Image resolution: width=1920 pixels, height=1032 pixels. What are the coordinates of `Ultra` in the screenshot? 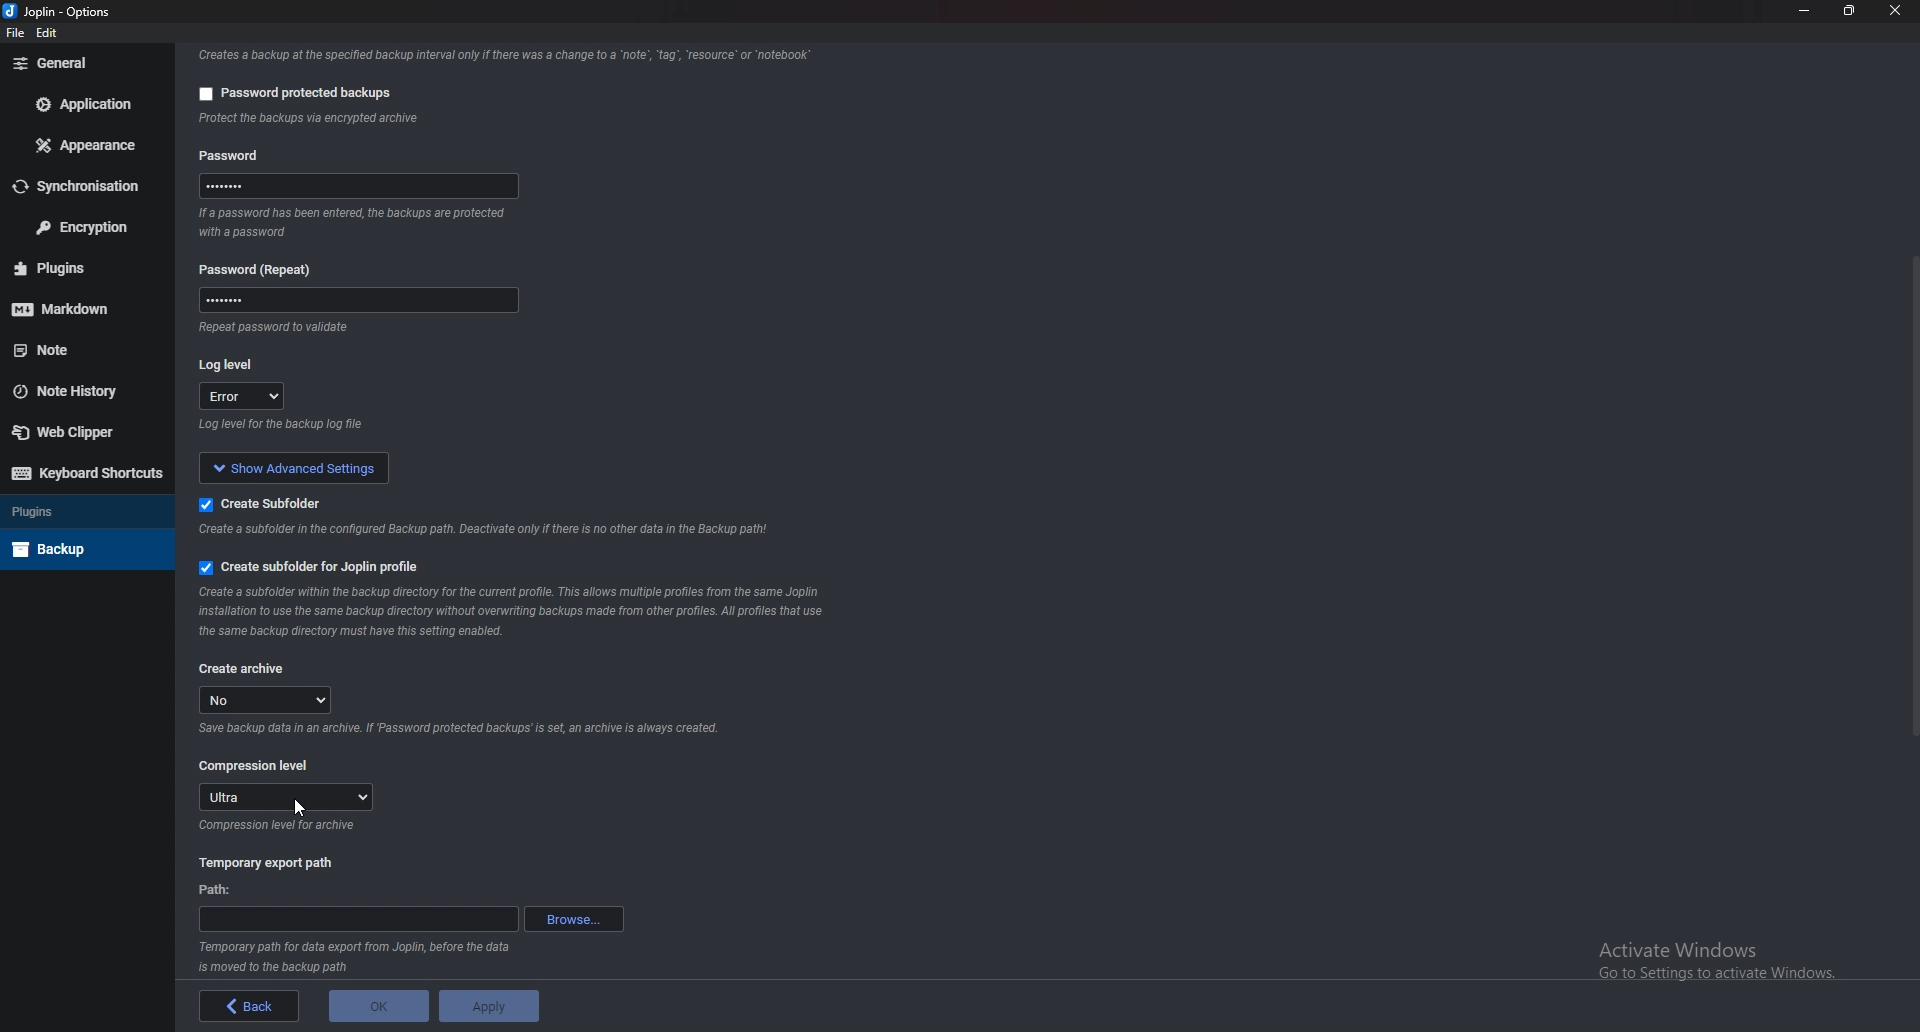 It's located at (287, 797).